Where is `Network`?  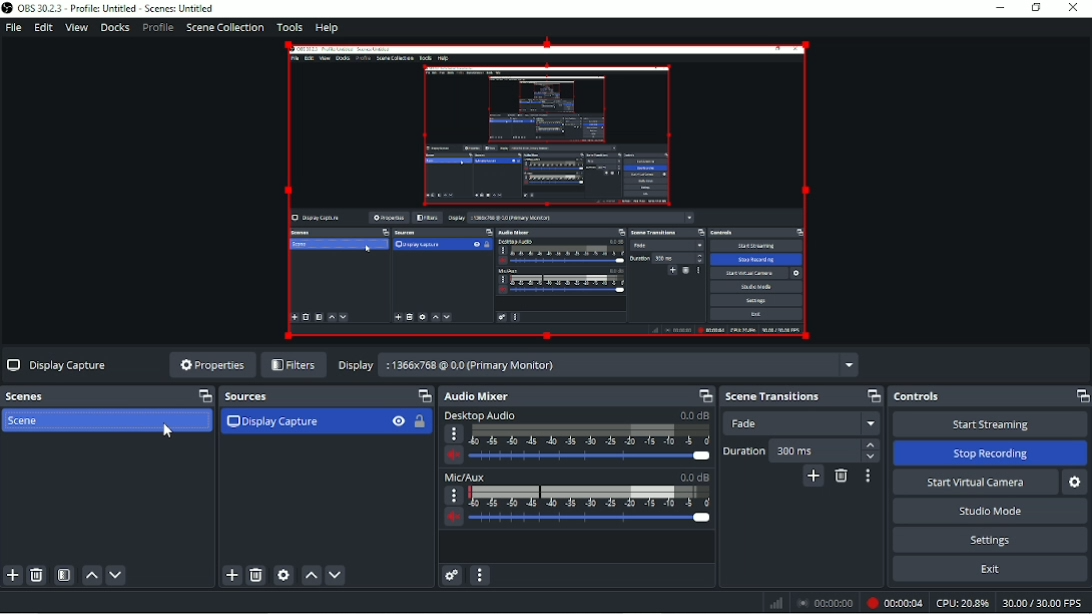 Network is located at coordinates (776, 604).